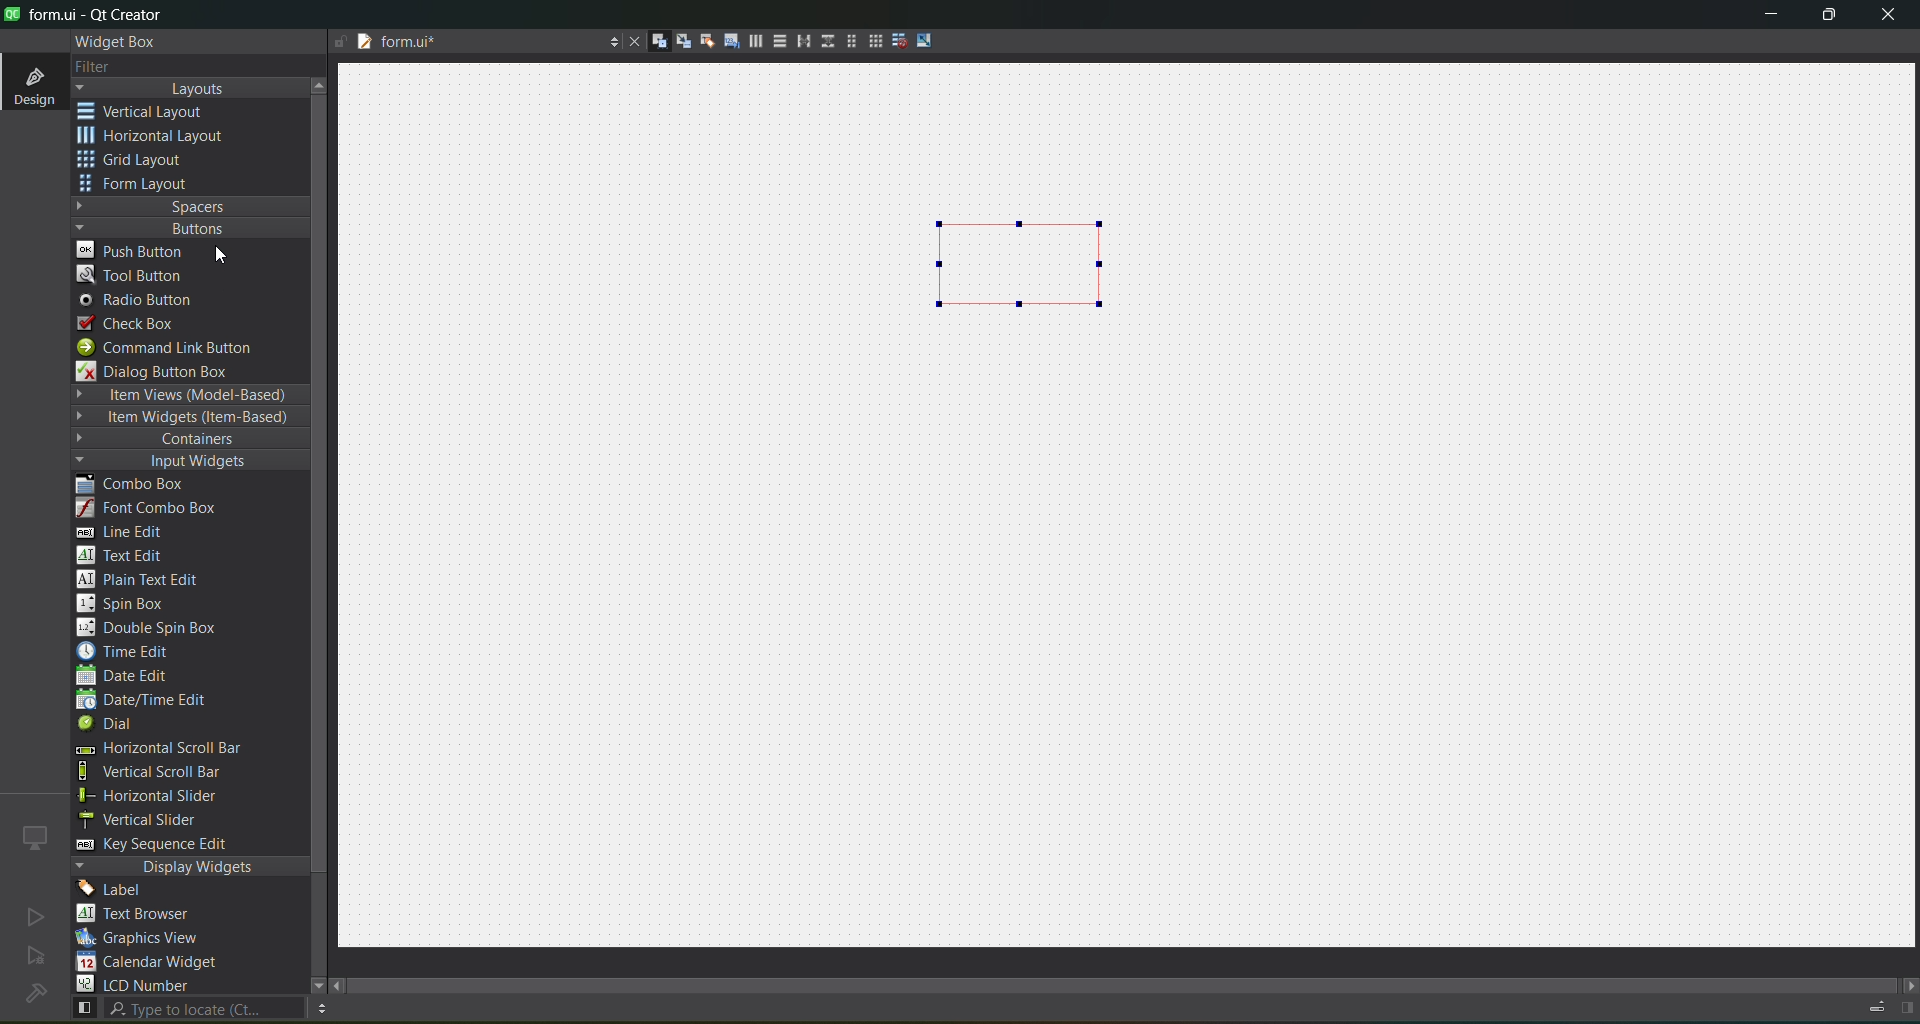 The image size is (1920, 1024). Describe the element at coordinates (133, 249) in the screenshot. I see `push` at that location.